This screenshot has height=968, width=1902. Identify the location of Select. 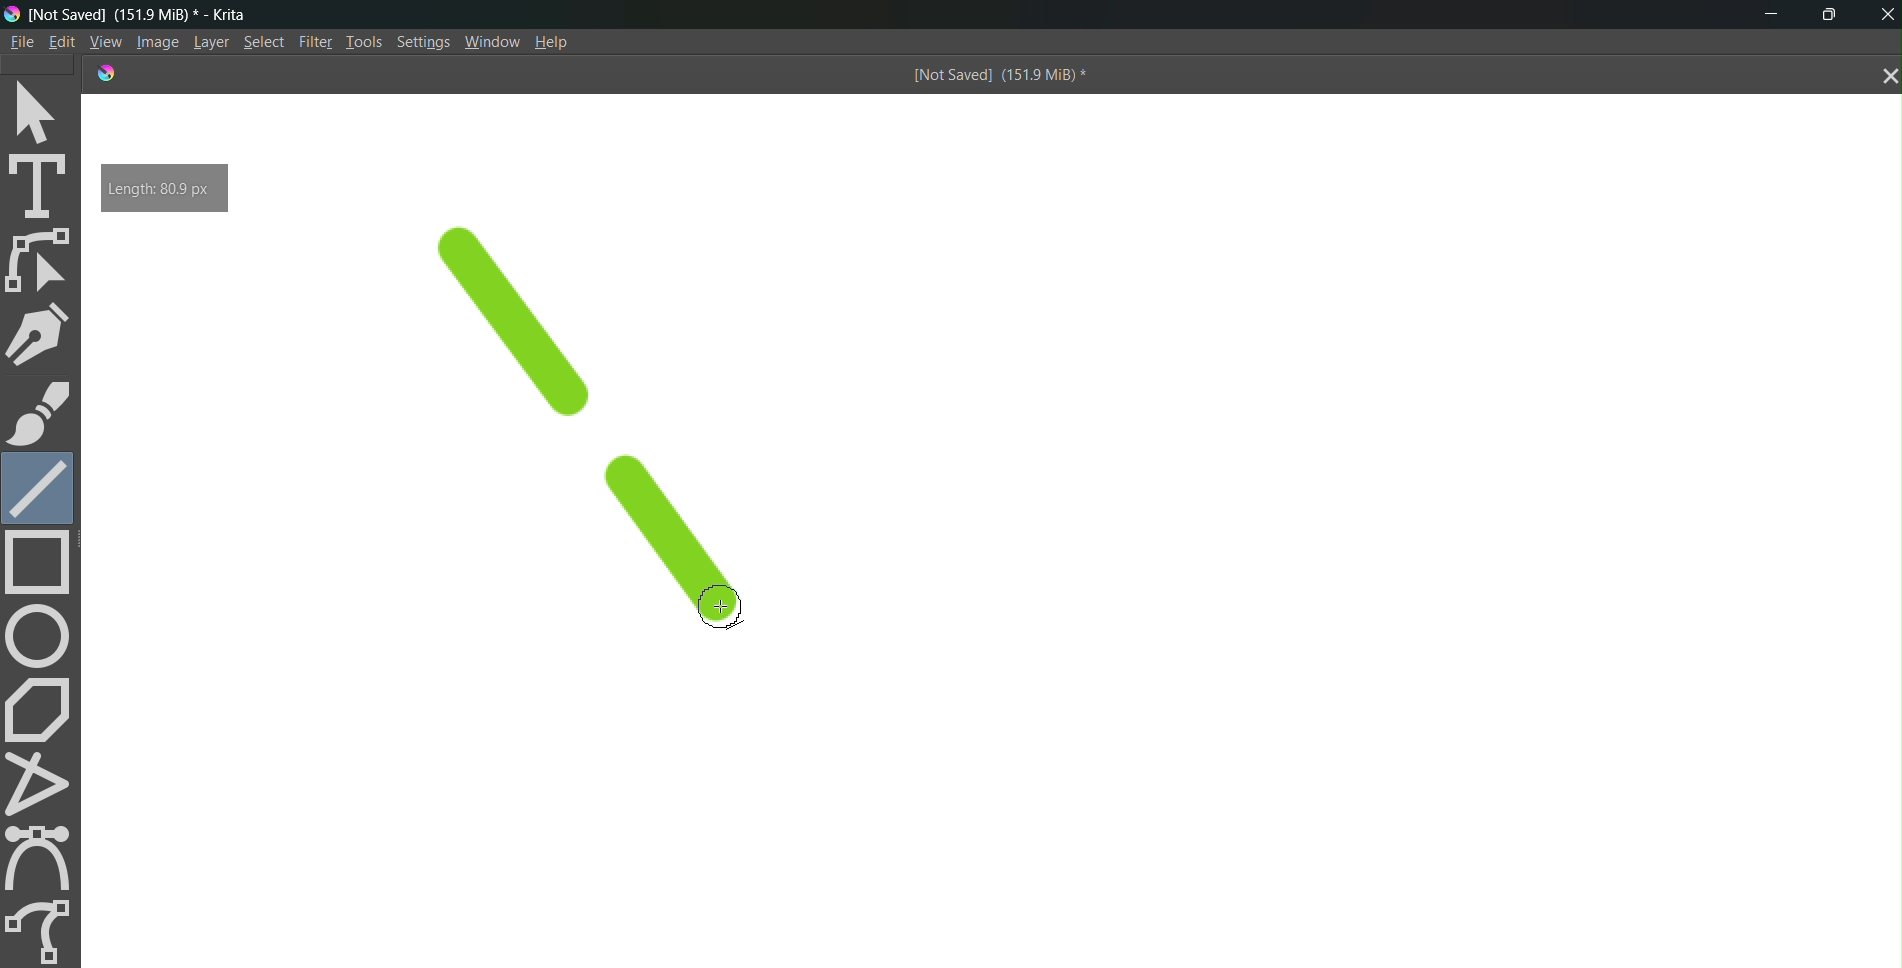
(264, 43).